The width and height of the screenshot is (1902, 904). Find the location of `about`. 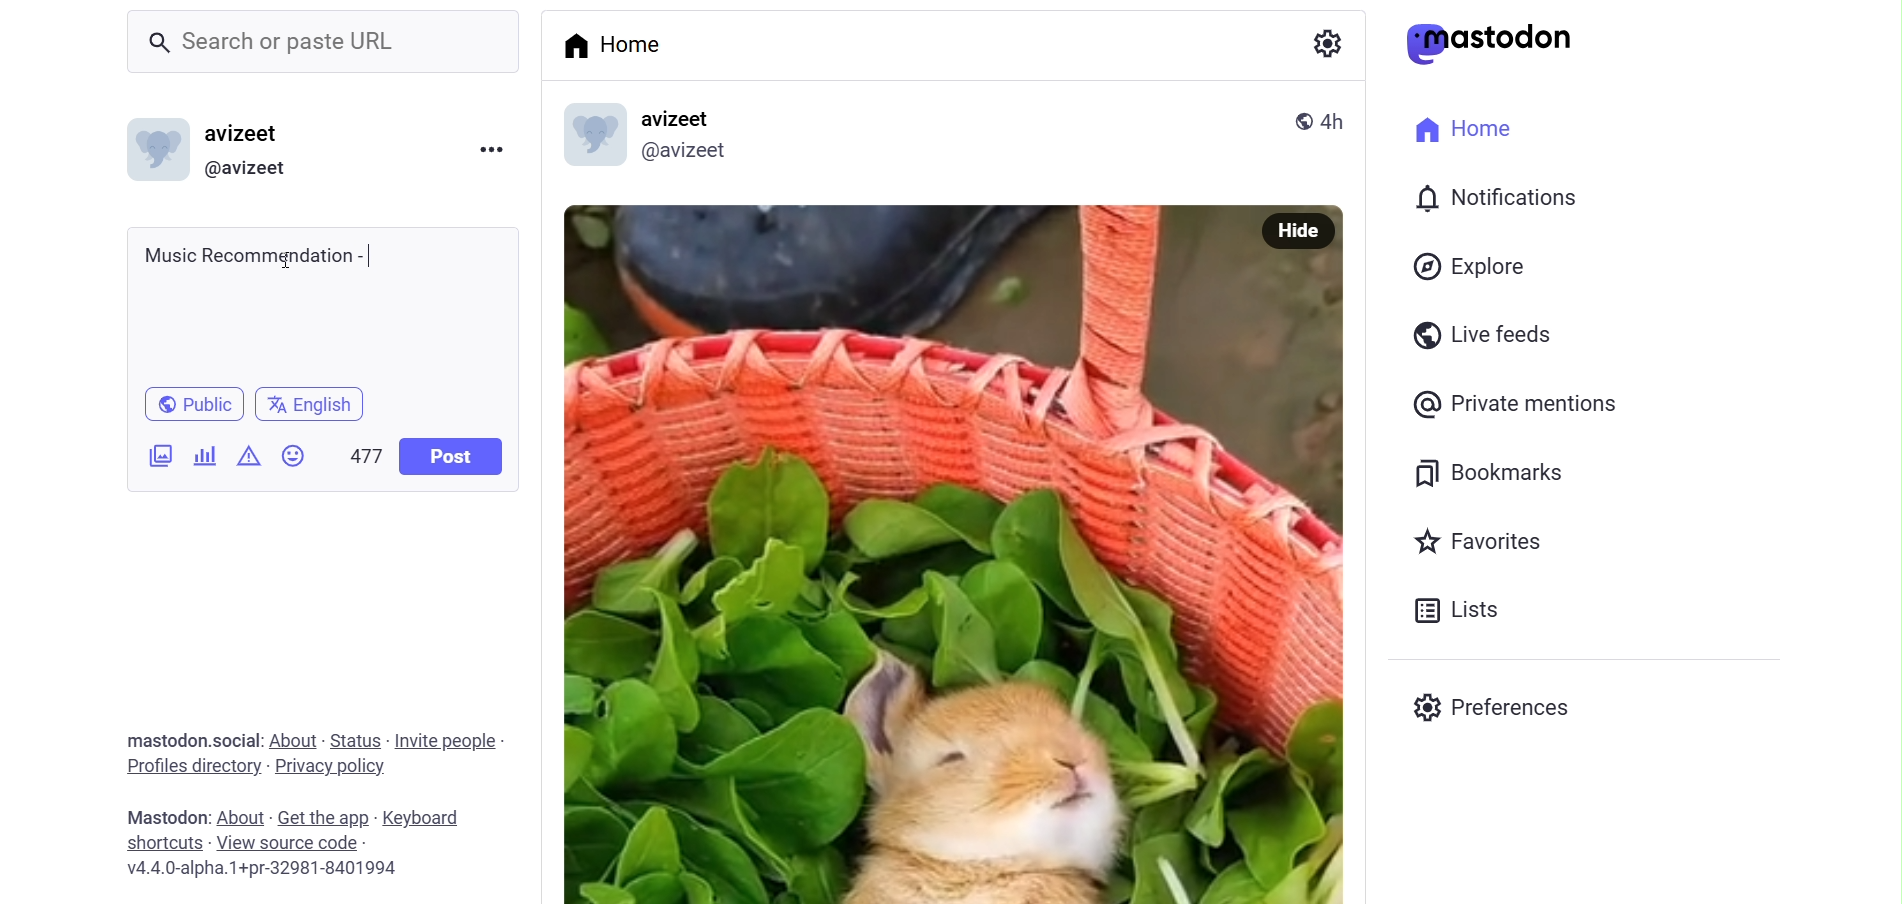

about is located at coordinates (243, 815).